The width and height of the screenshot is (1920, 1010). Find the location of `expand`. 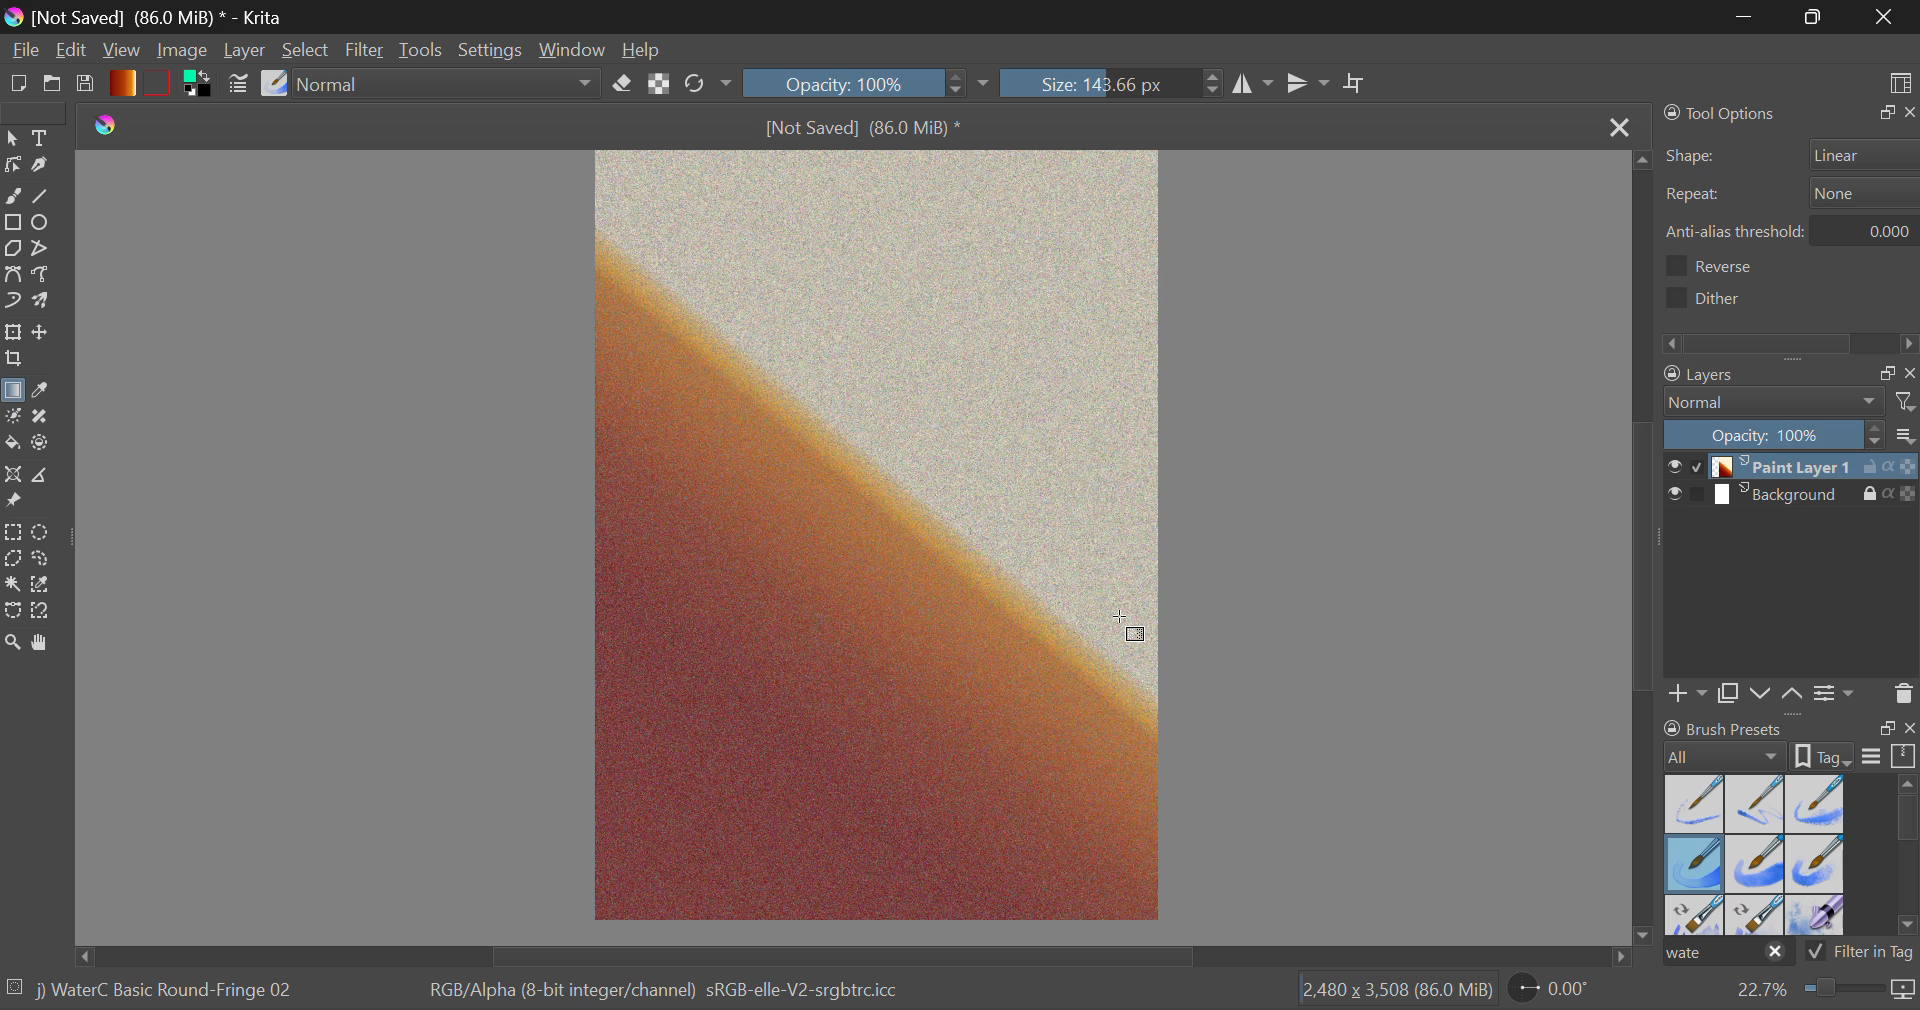

expand is located at coordinates (1887, 728).